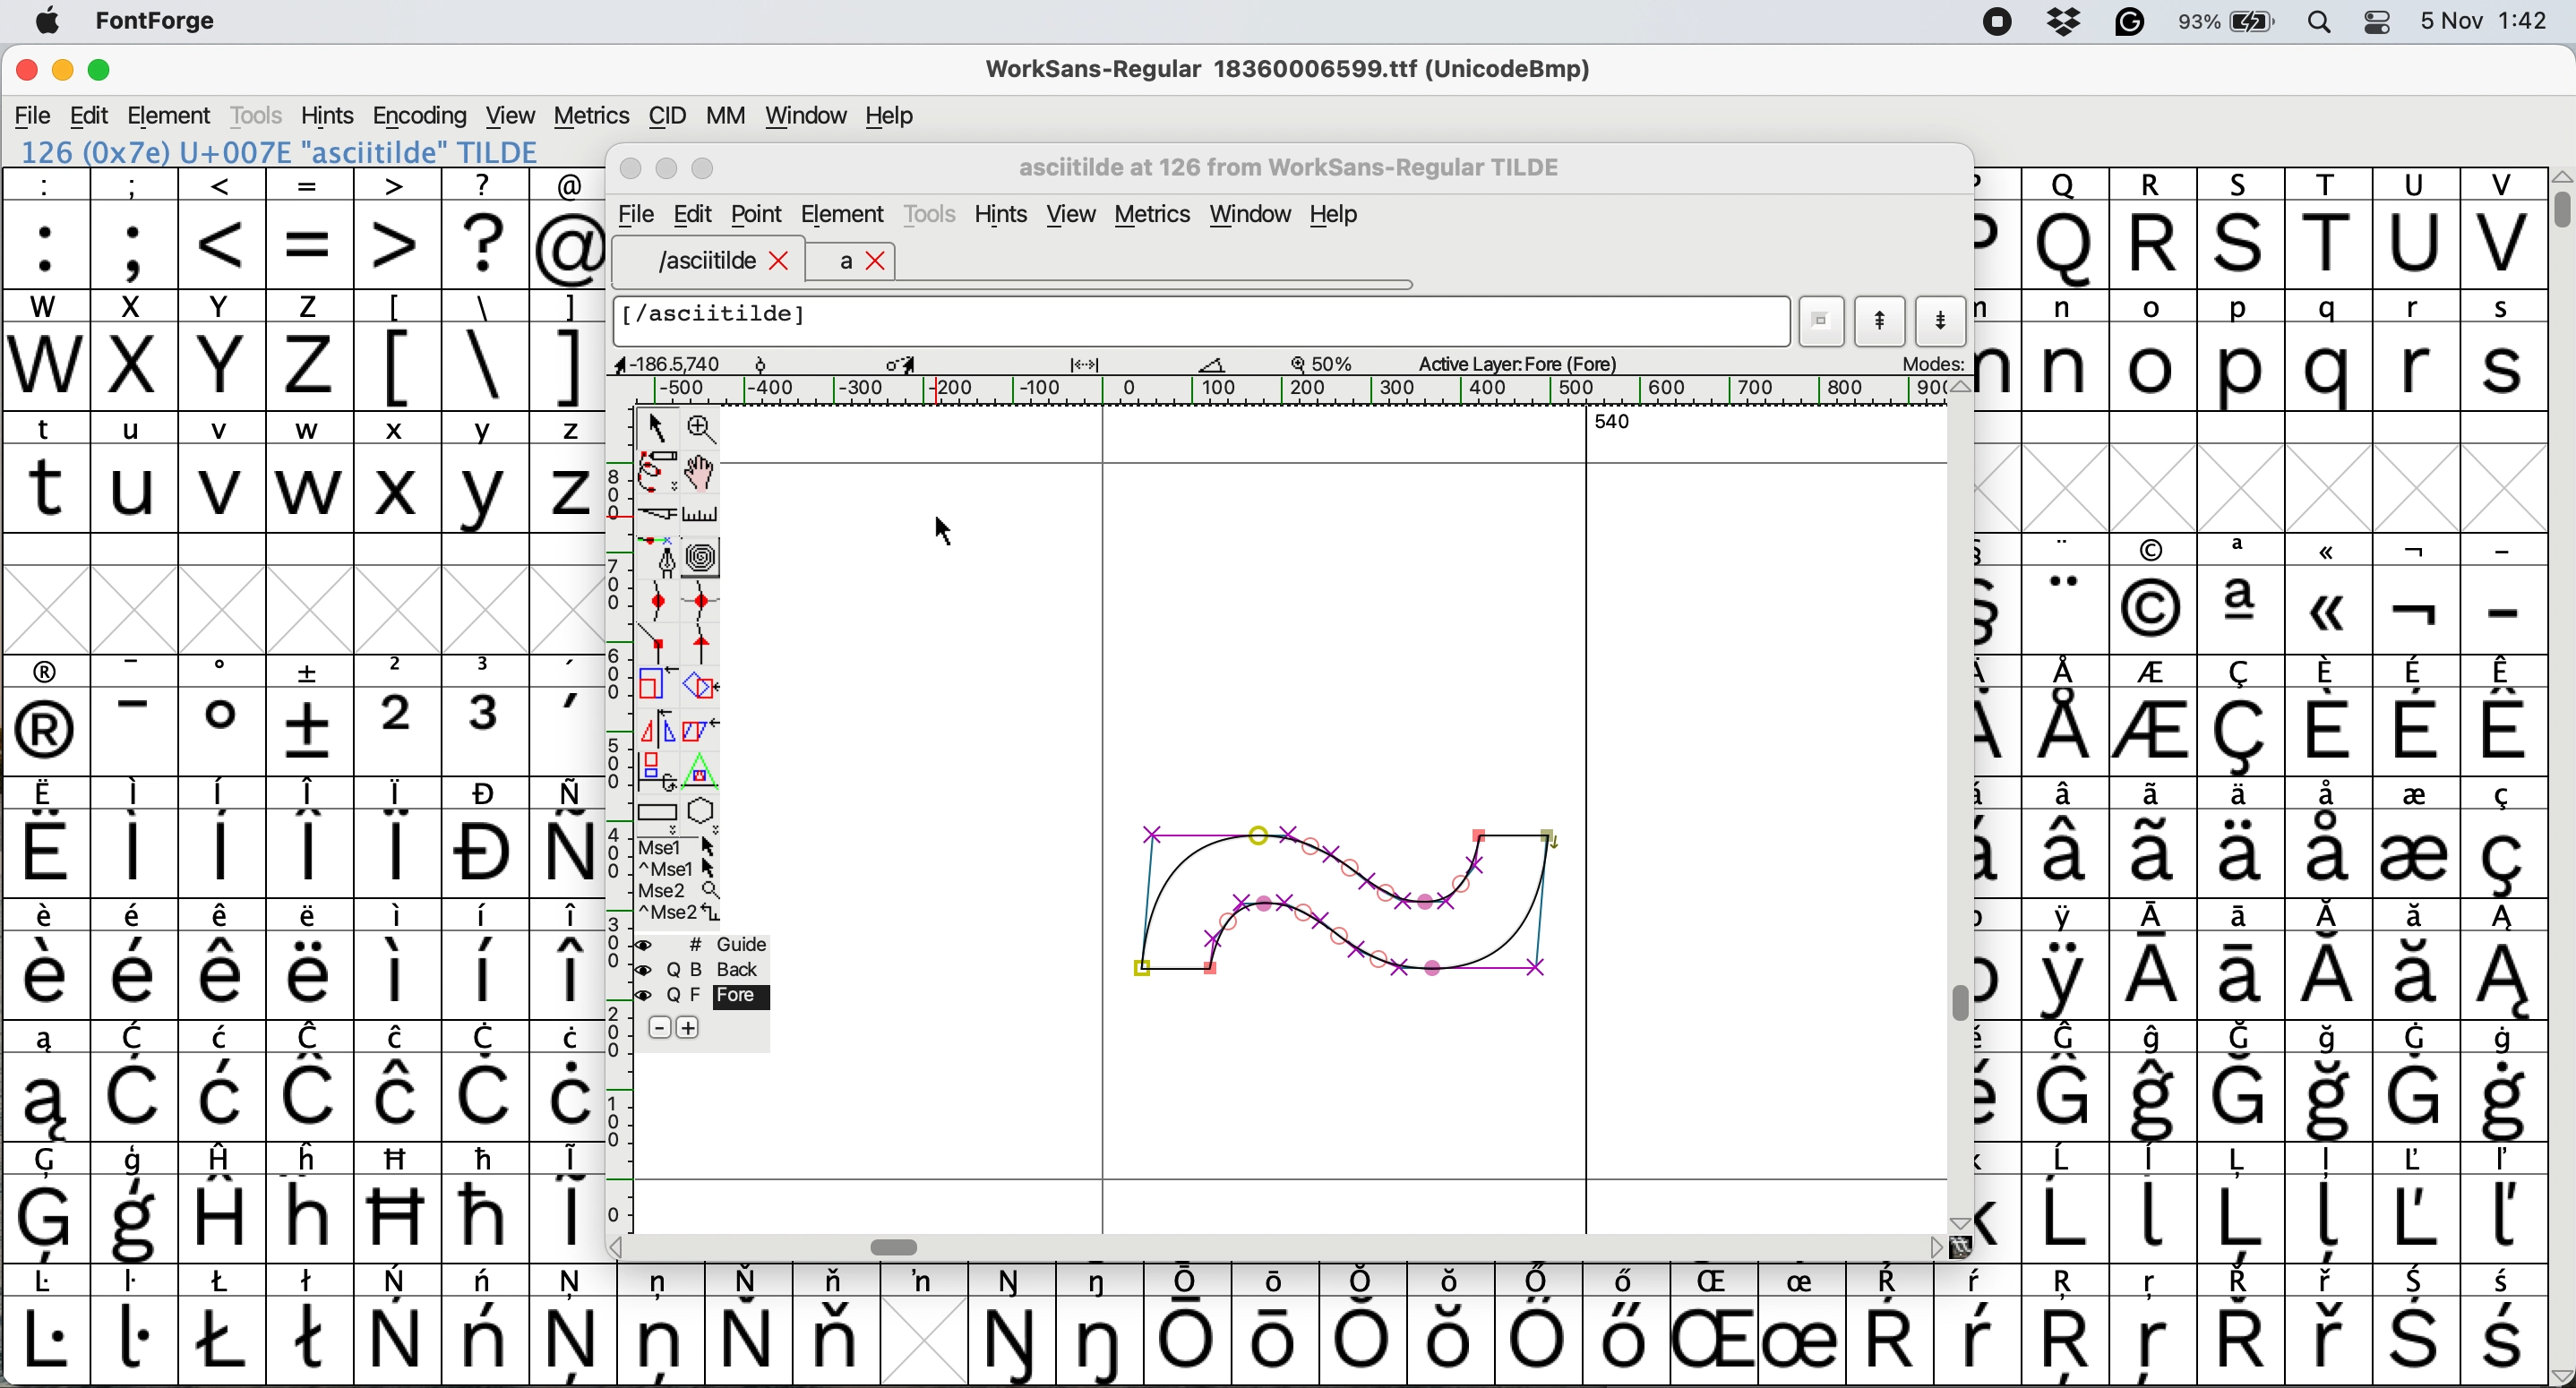 The width and height of the screenshot is (2576, 1388). I want to click on symbol, so click(2416, 960).